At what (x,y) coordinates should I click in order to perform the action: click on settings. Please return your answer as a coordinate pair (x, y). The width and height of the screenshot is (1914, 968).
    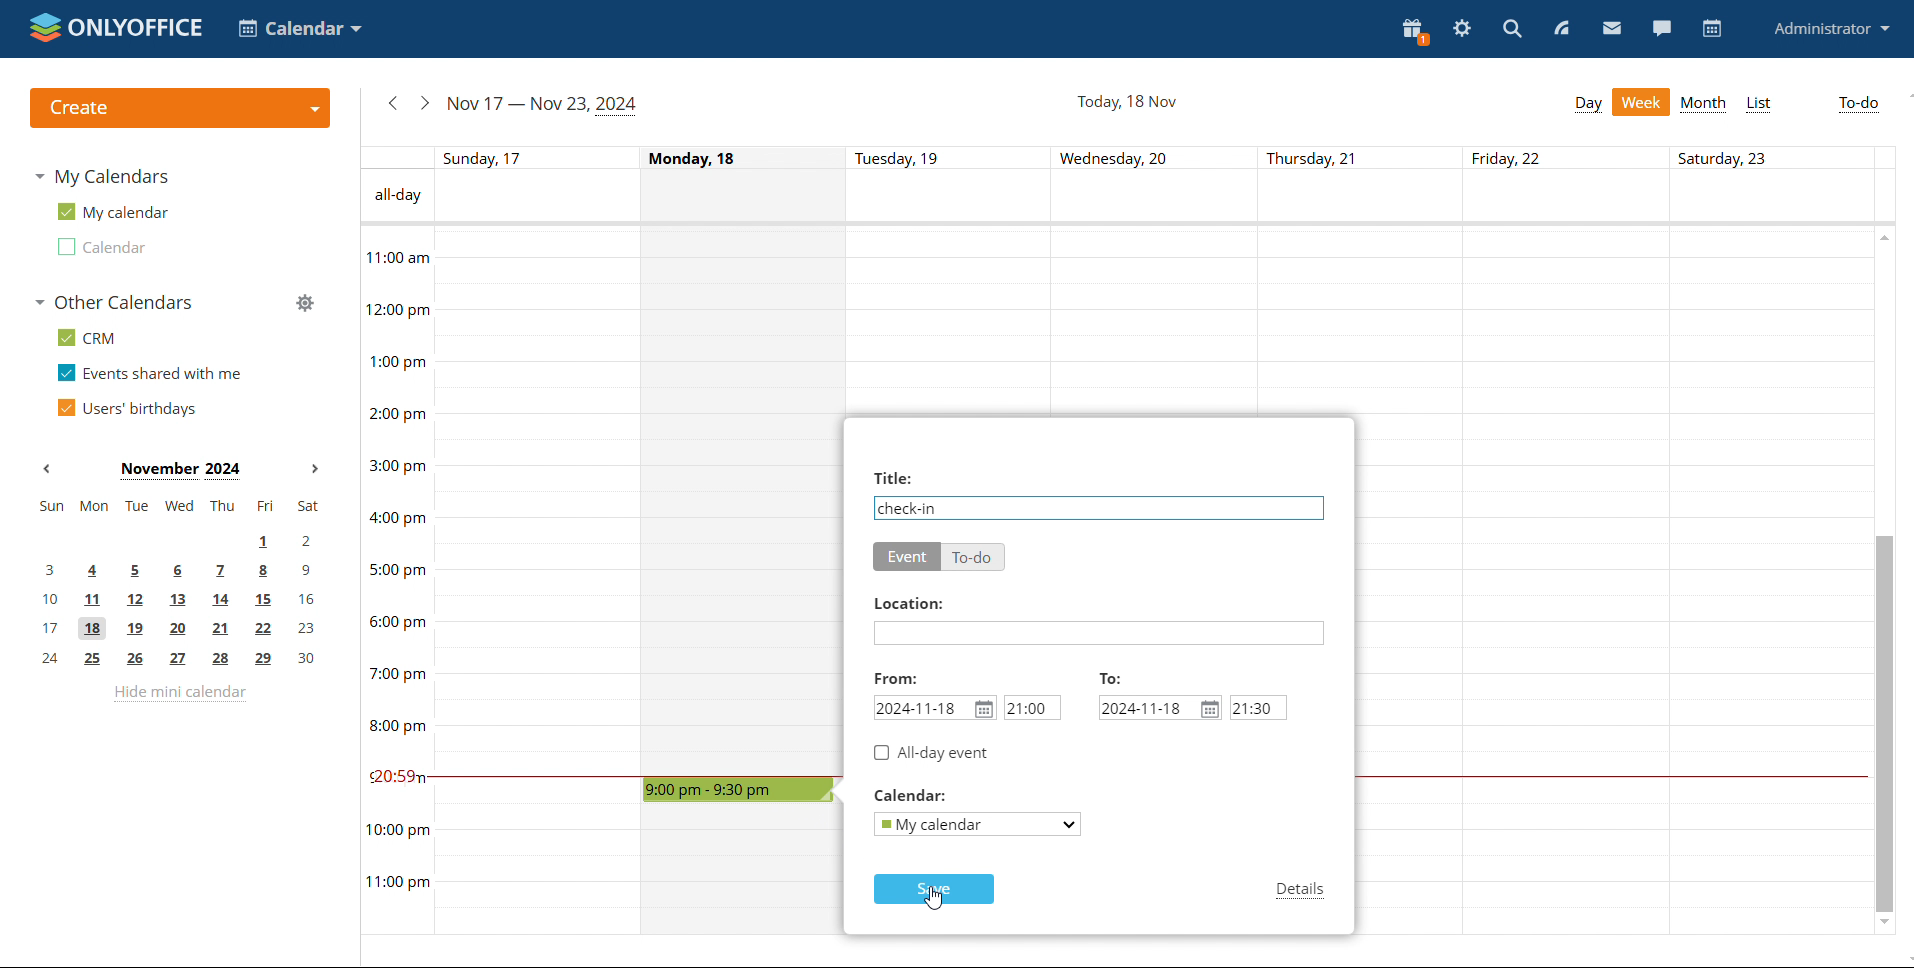
    Looking at the image, I should click on (1462, 28).